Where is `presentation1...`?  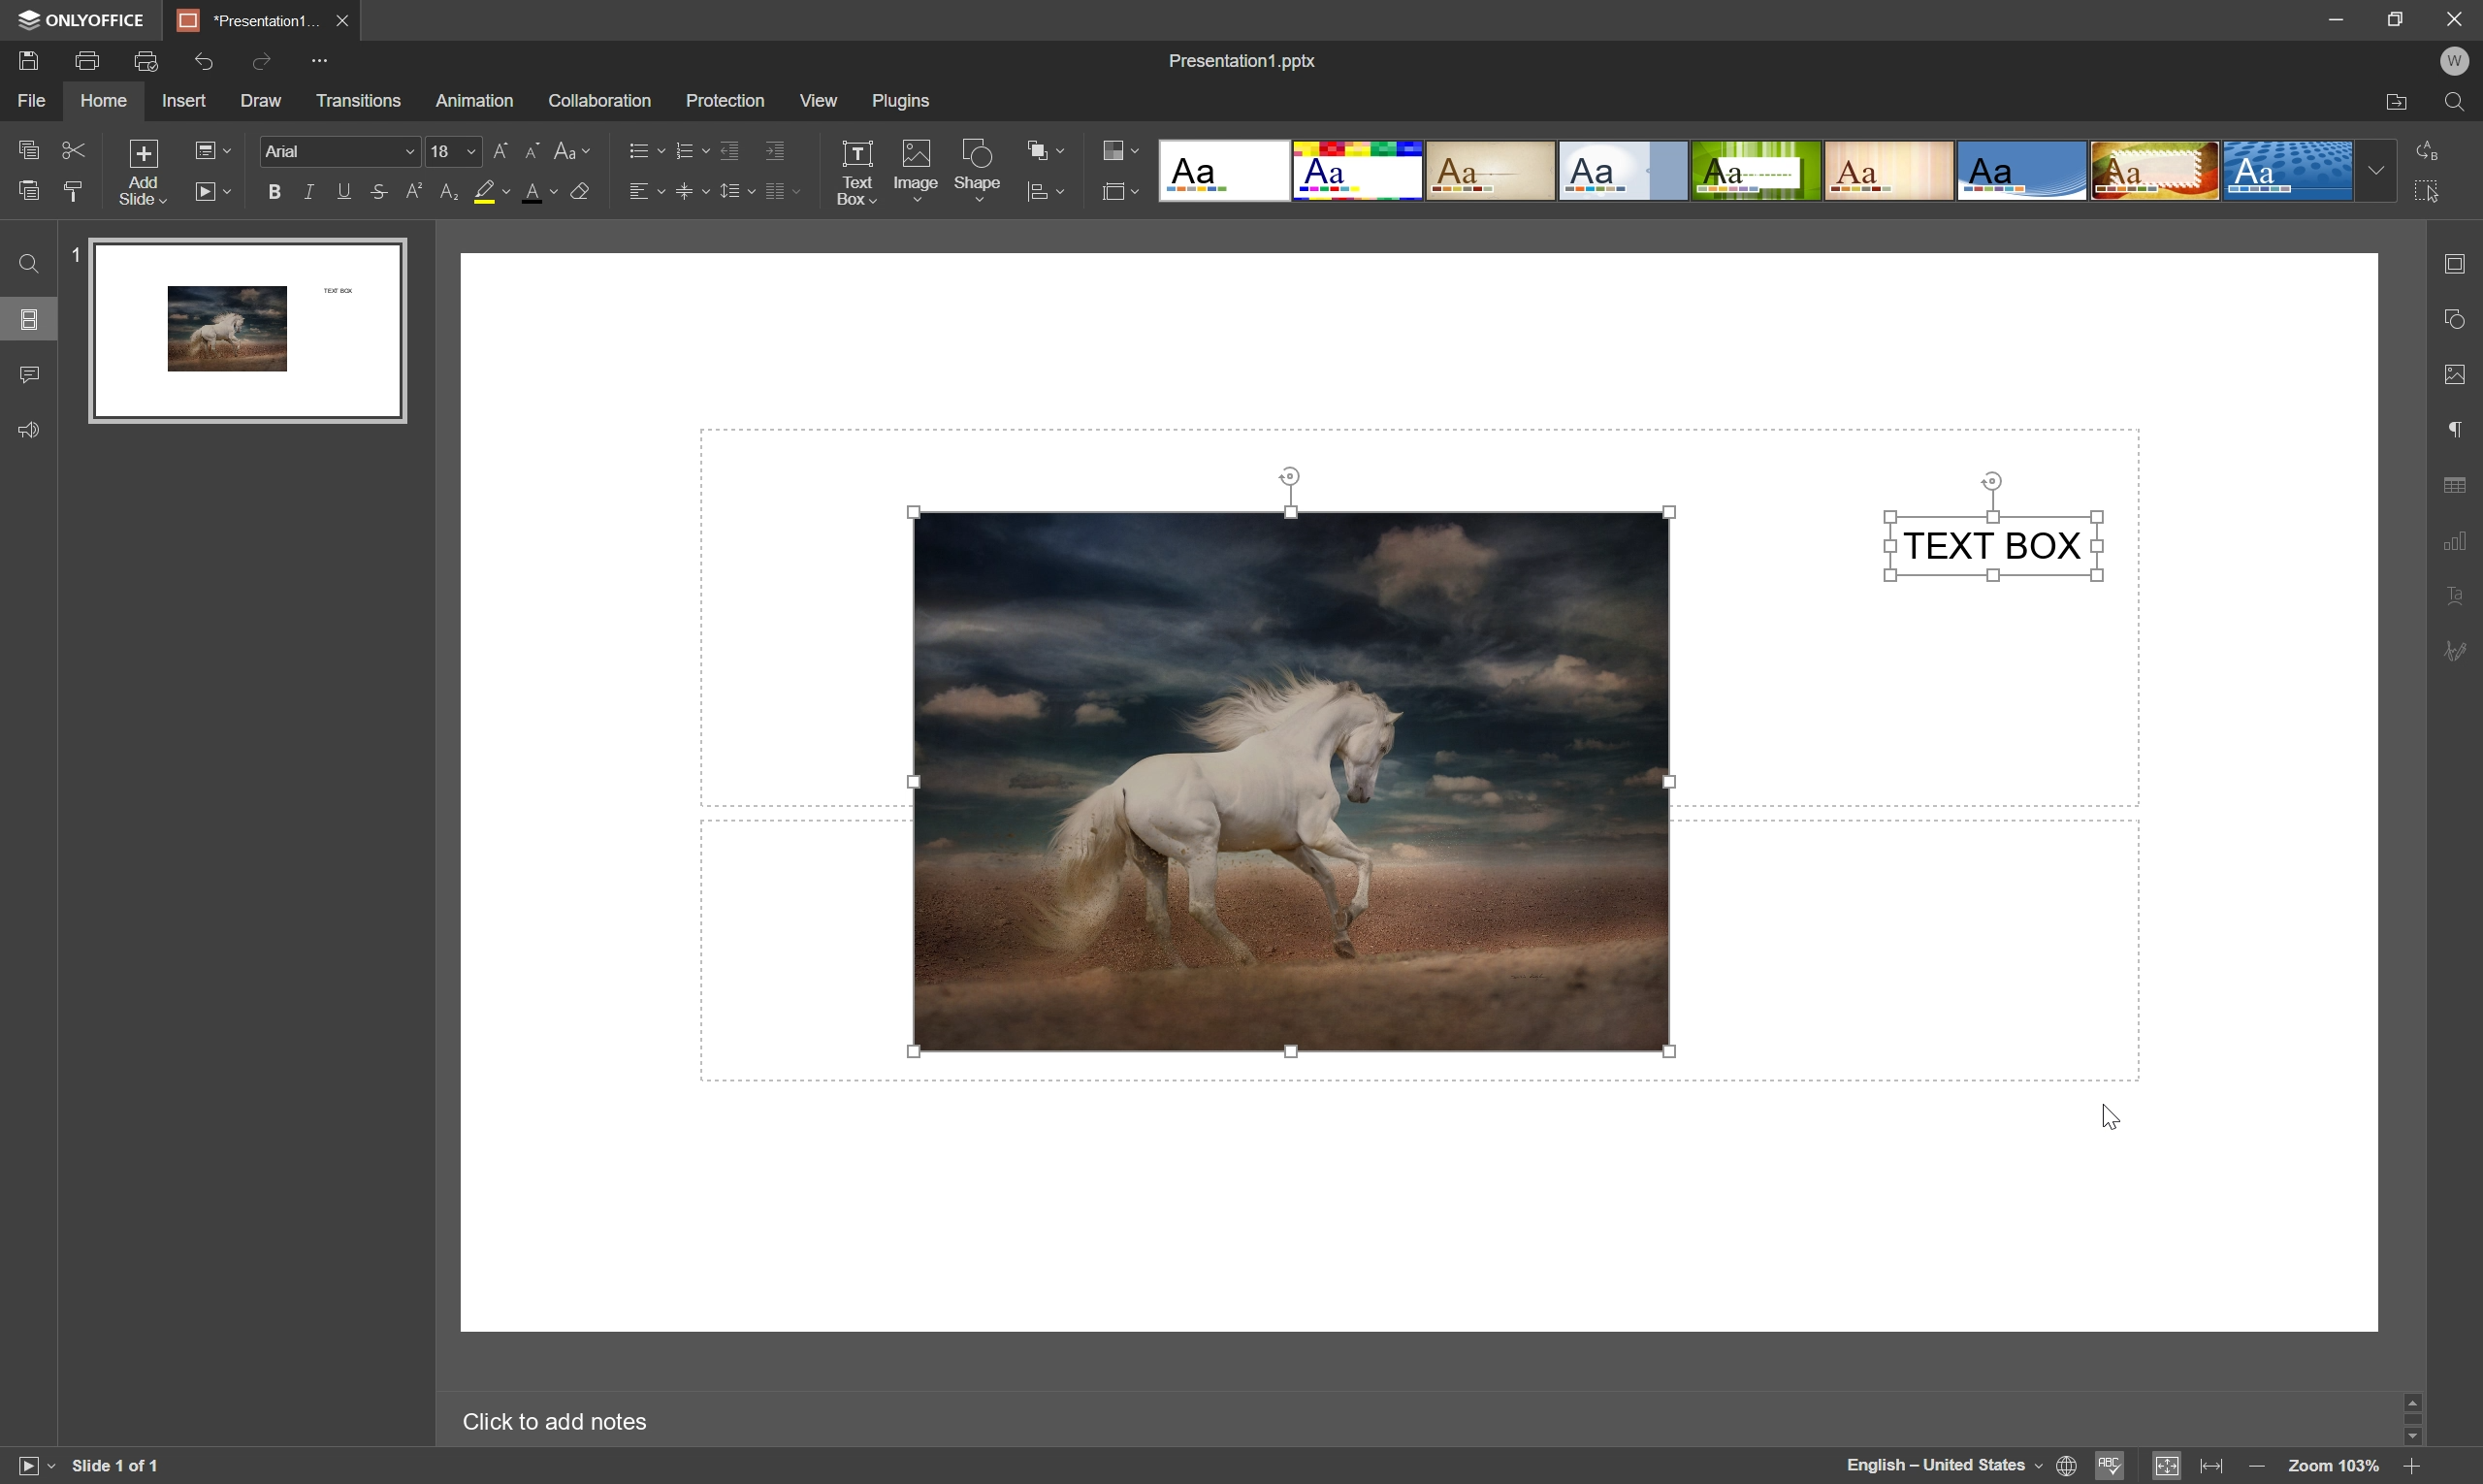 presentation1... is located at coordinates (245, 18).